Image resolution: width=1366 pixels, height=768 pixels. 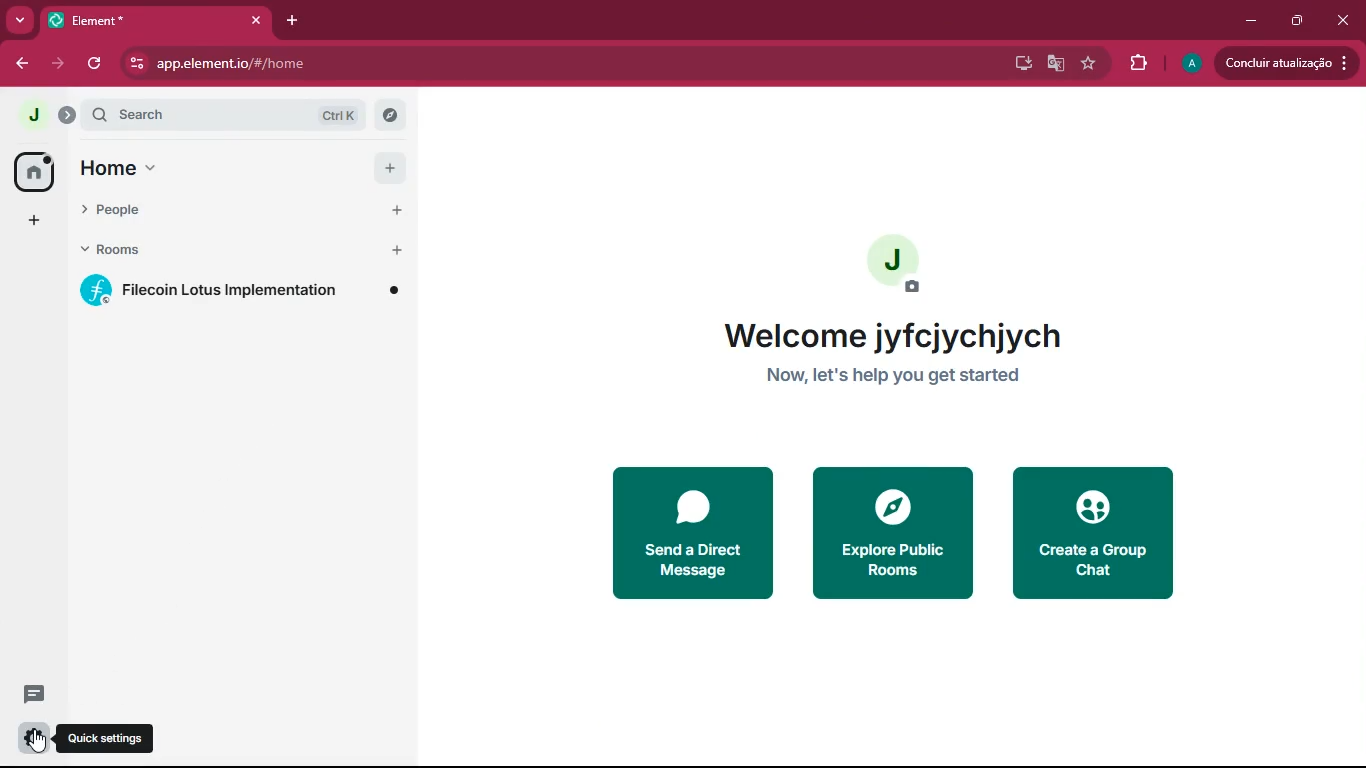 I want to click on room, so click(x=245, y=294).